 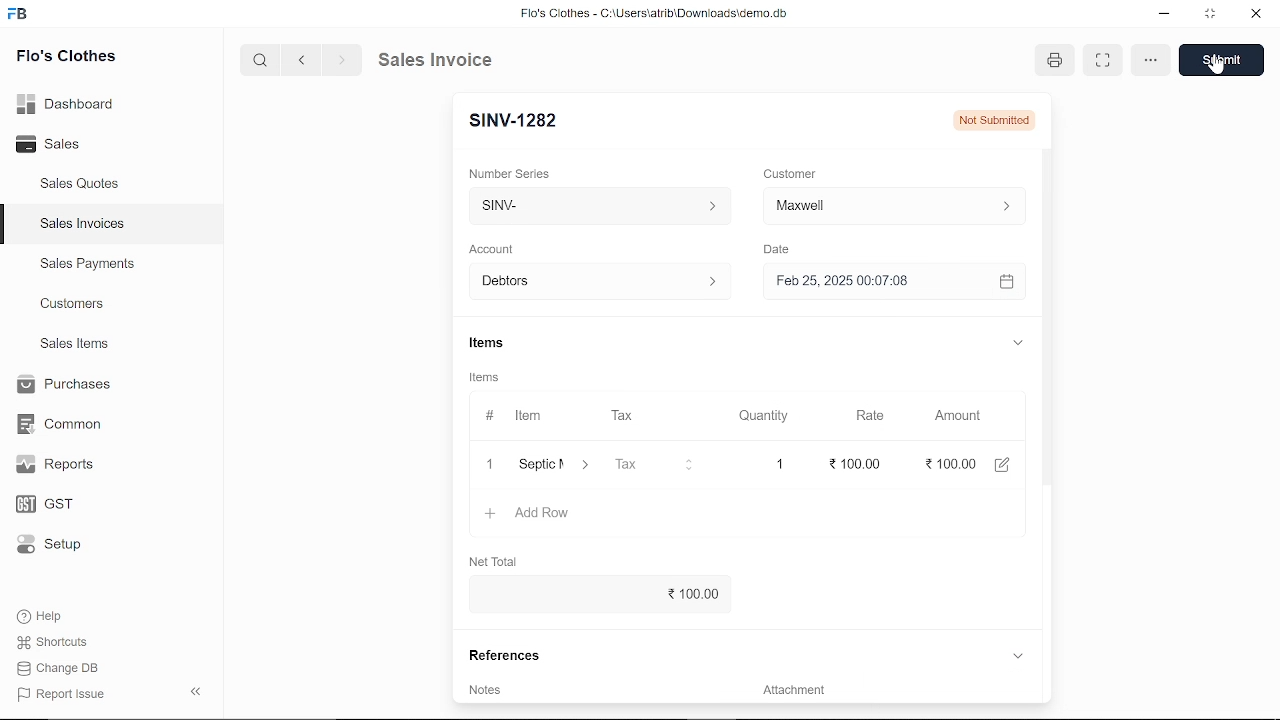 I want to click on References., so click(x=507, y=656).